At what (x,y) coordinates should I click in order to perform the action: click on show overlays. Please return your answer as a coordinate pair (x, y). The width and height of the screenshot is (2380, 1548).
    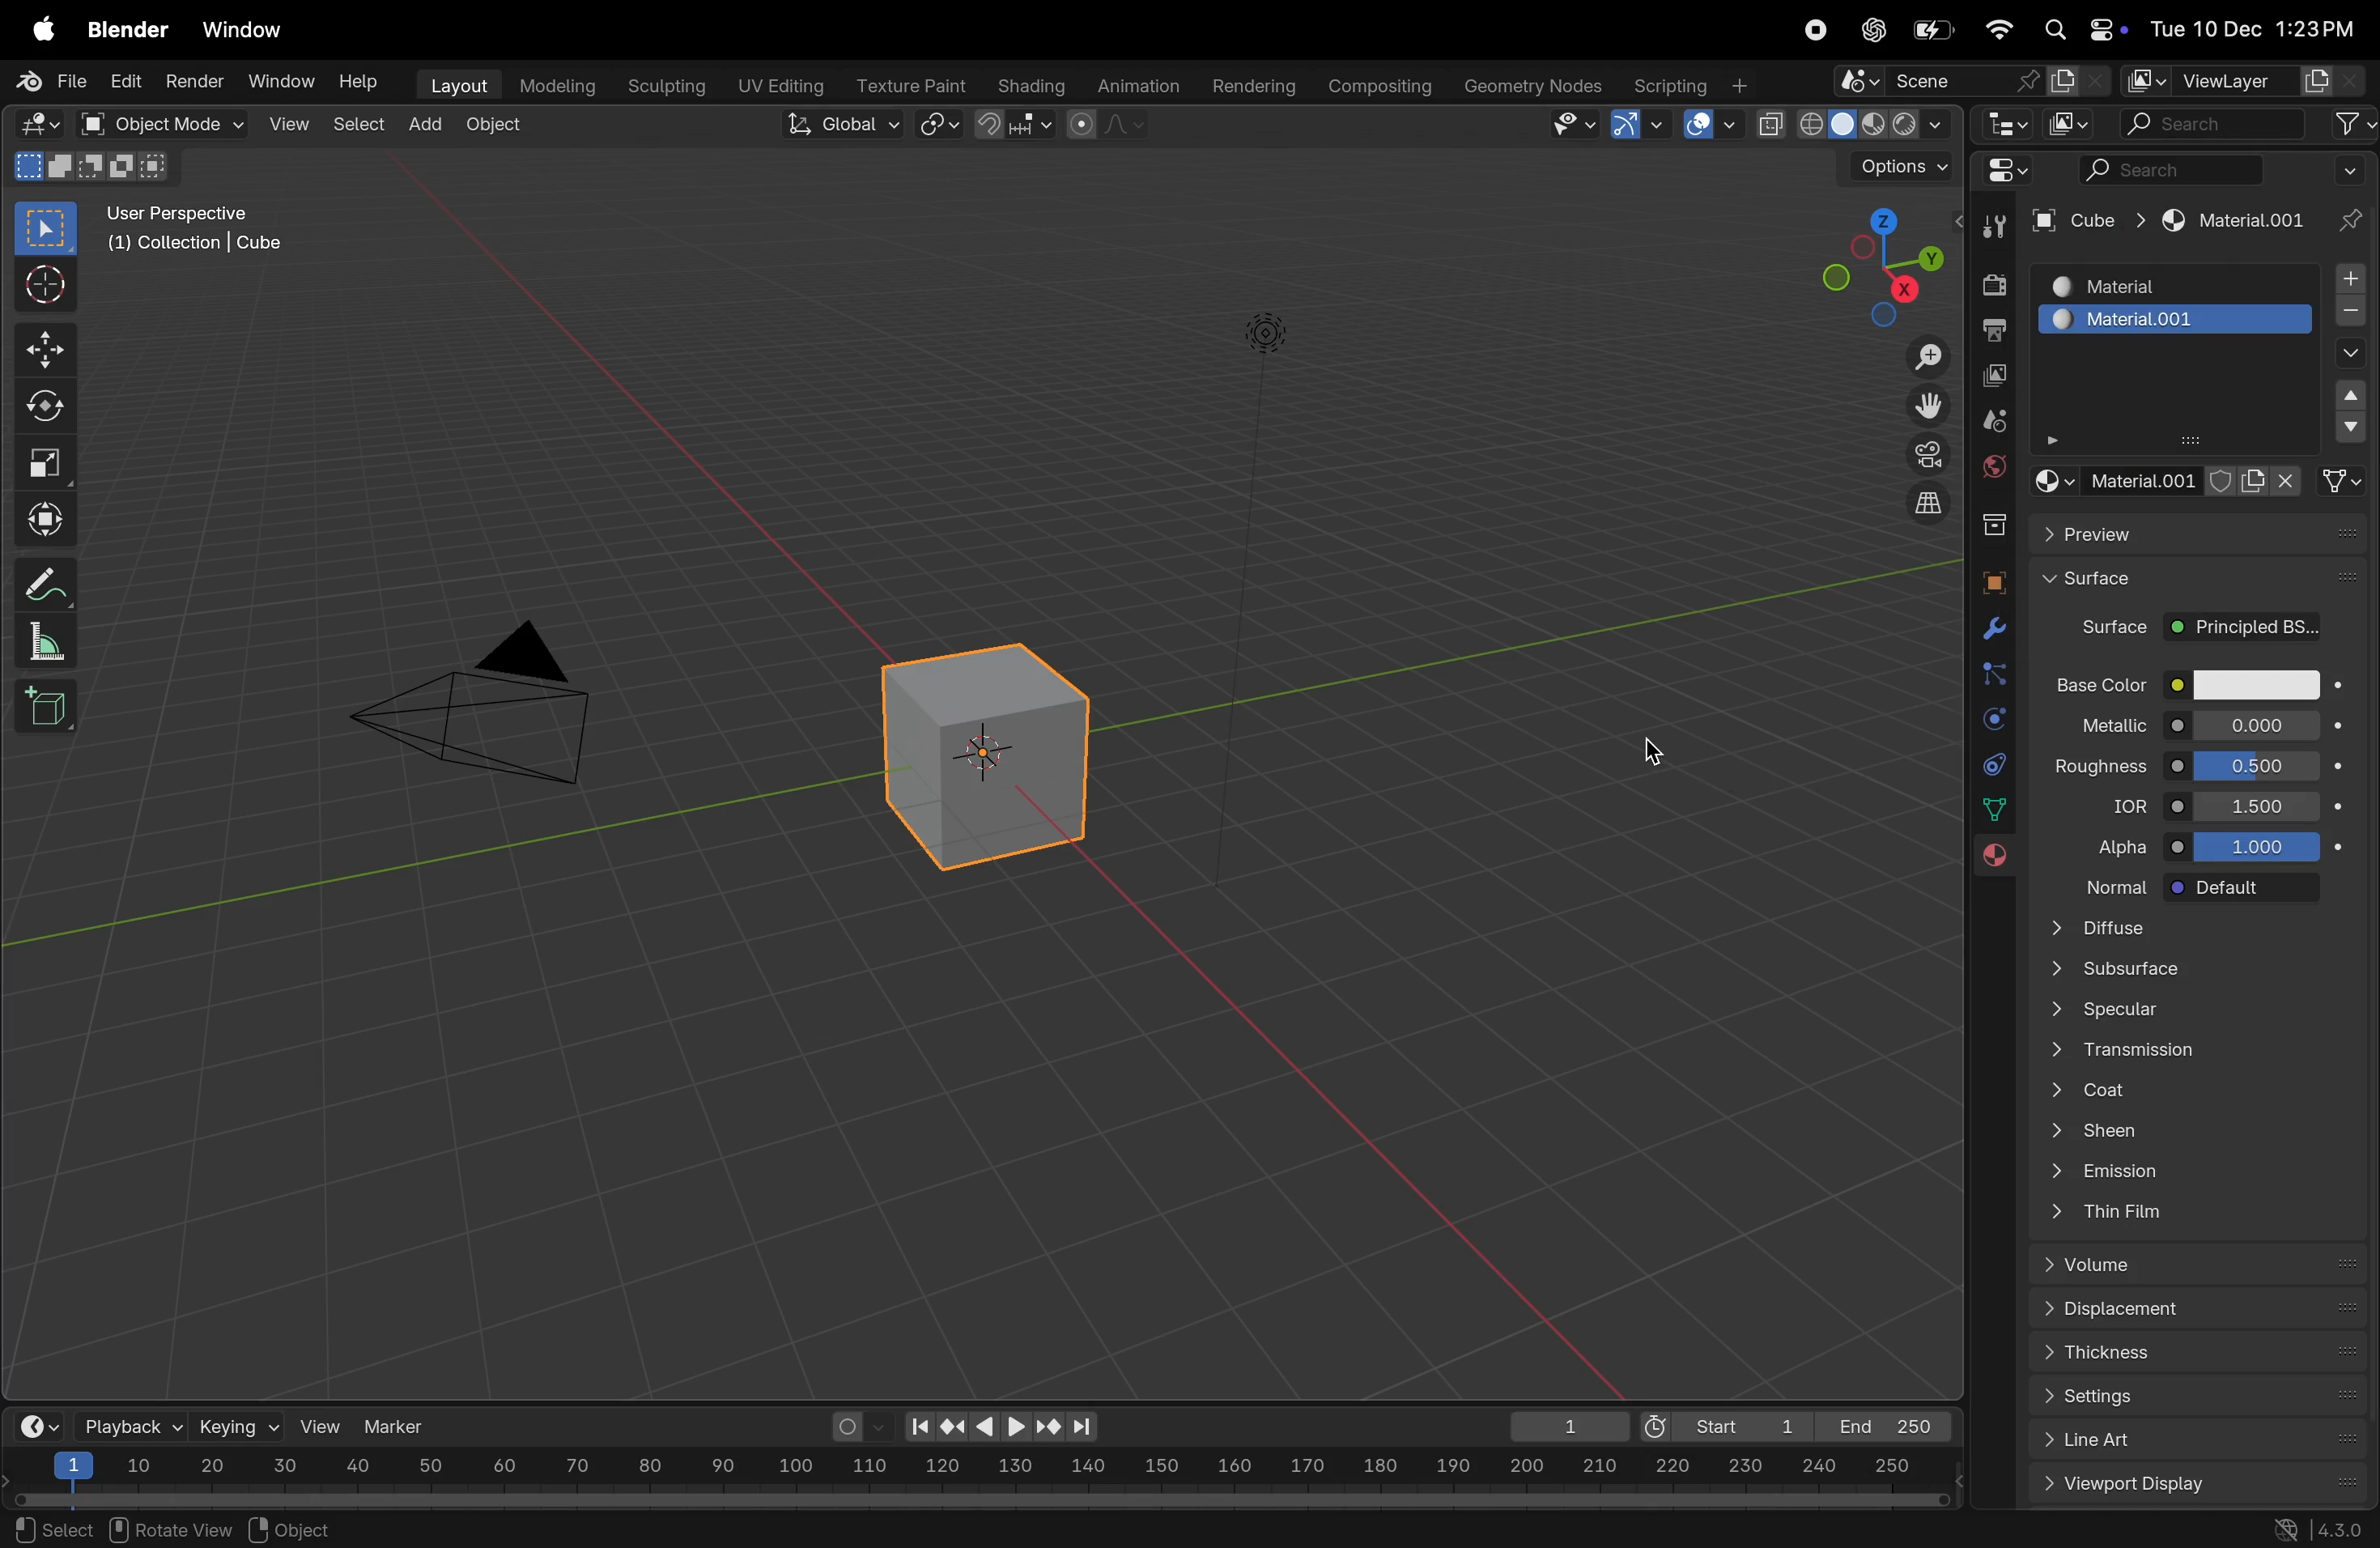
    Looking at the image, I should click on (1708, 125).